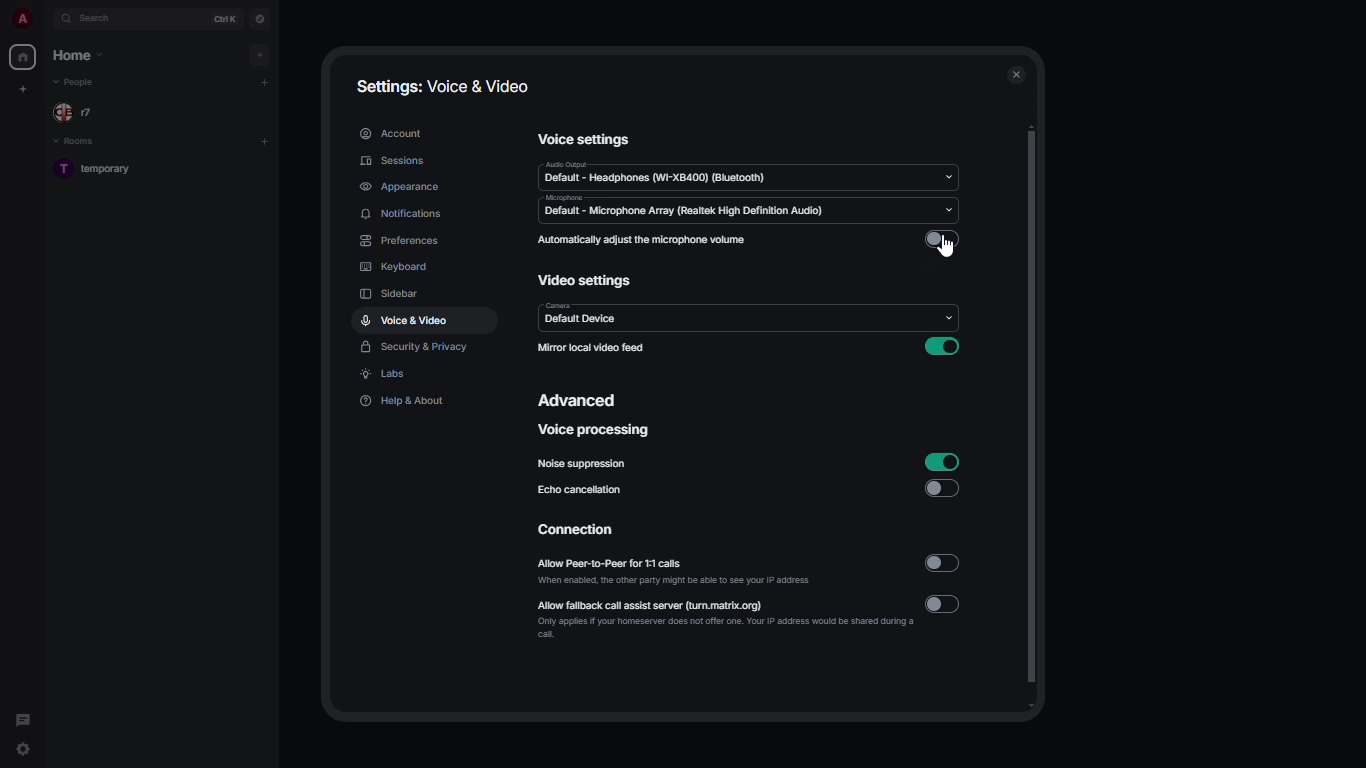 The width and height of the screenshot is (1366, 768). Describe the element at coordinates (78, 113) in the screenshot. I see `people` at that location.